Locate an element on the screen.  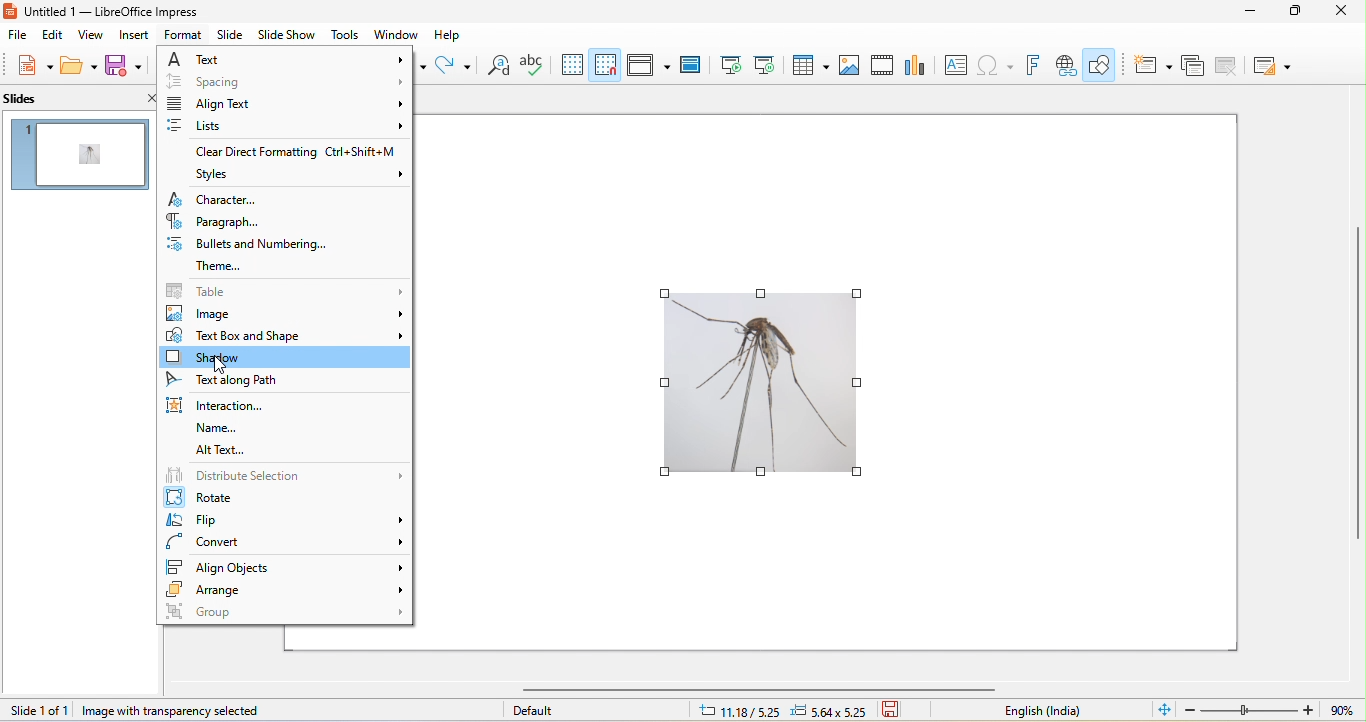
display views is located at coordinates (649, 64).